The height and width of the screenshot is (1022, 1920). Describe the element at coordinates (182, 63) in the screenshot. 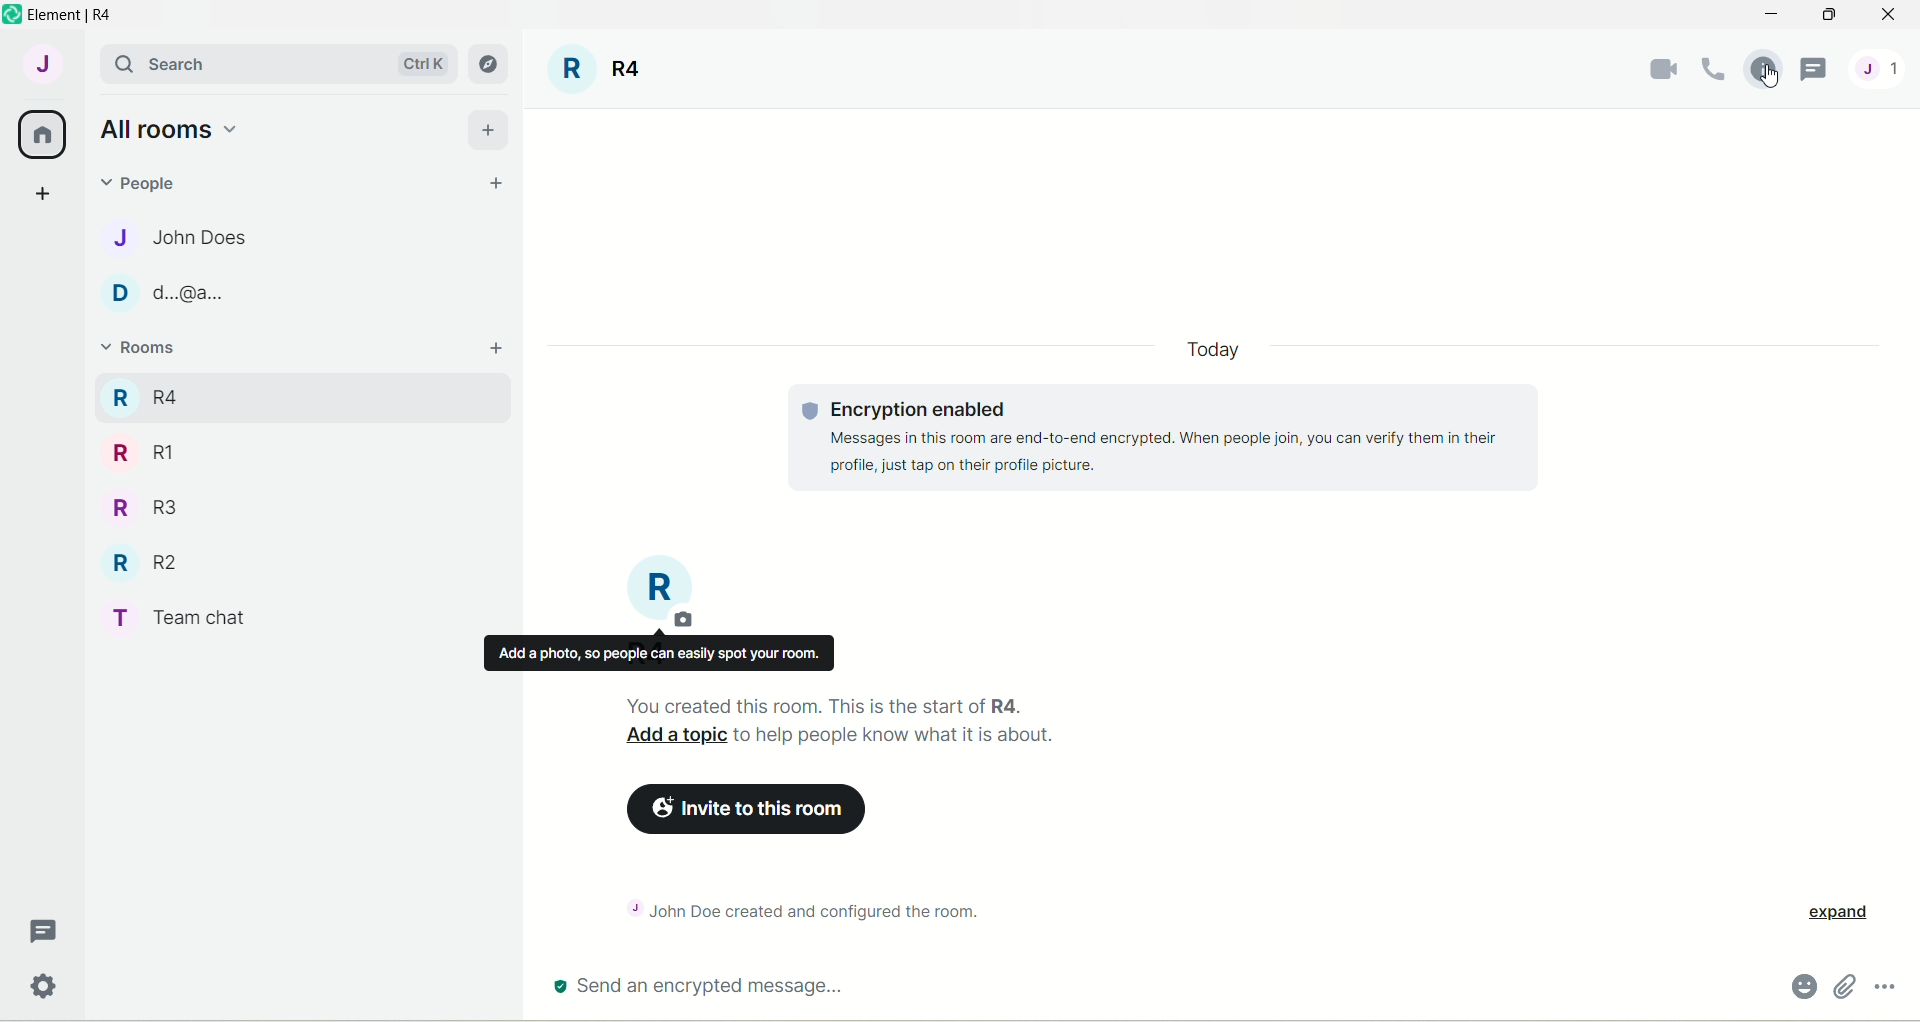

I see `search` at that location.